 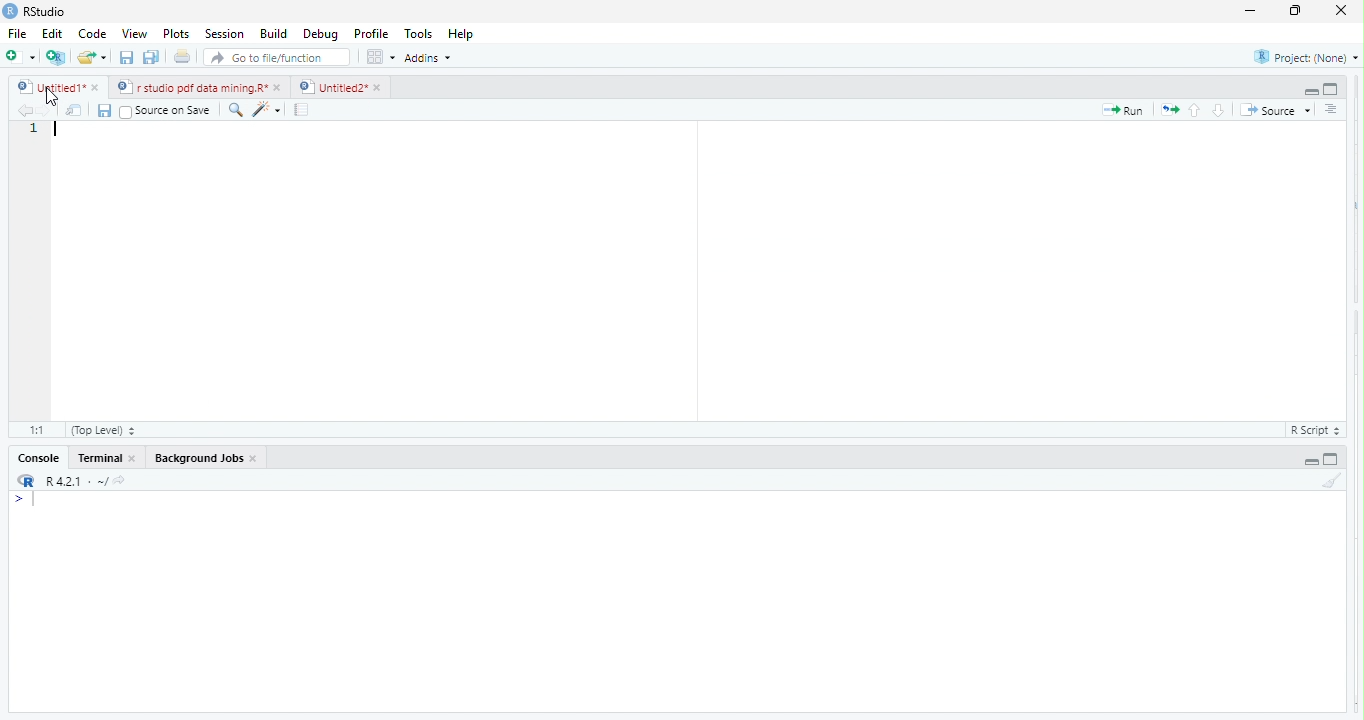 I want to click on View, so click(x=133, y=35).